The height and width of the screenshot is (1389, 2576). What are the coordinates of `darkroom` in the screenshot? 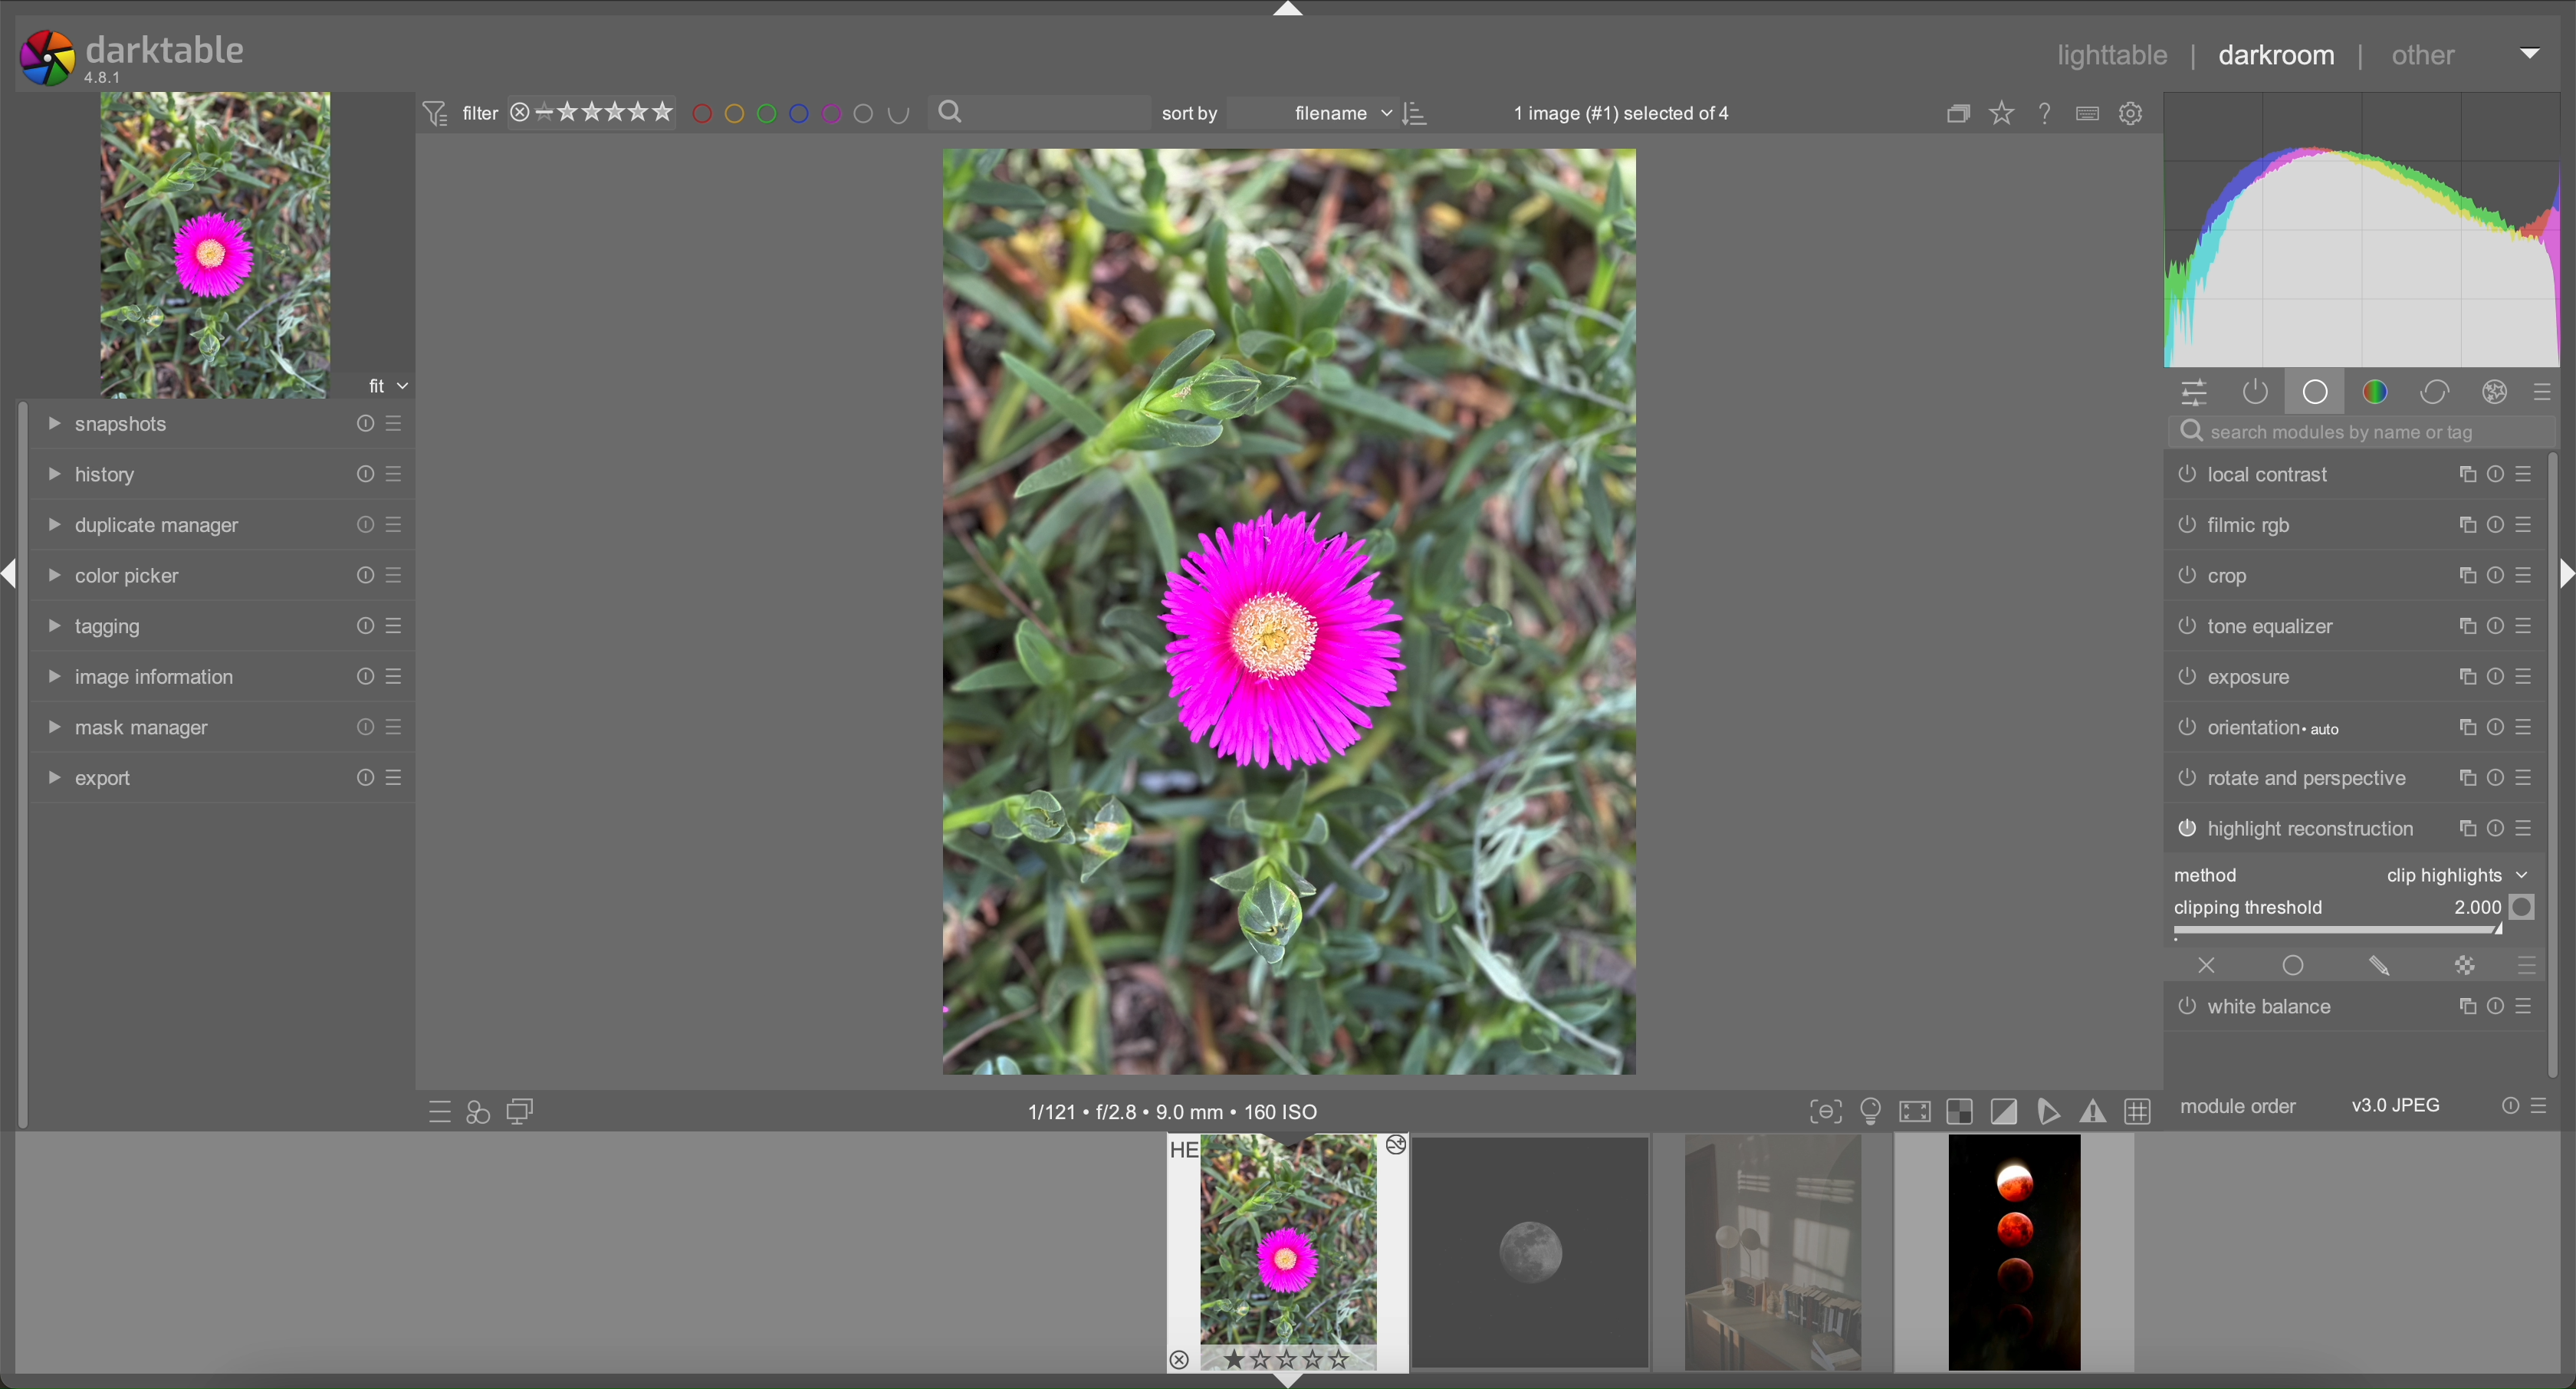 It's located at (2272, 51).